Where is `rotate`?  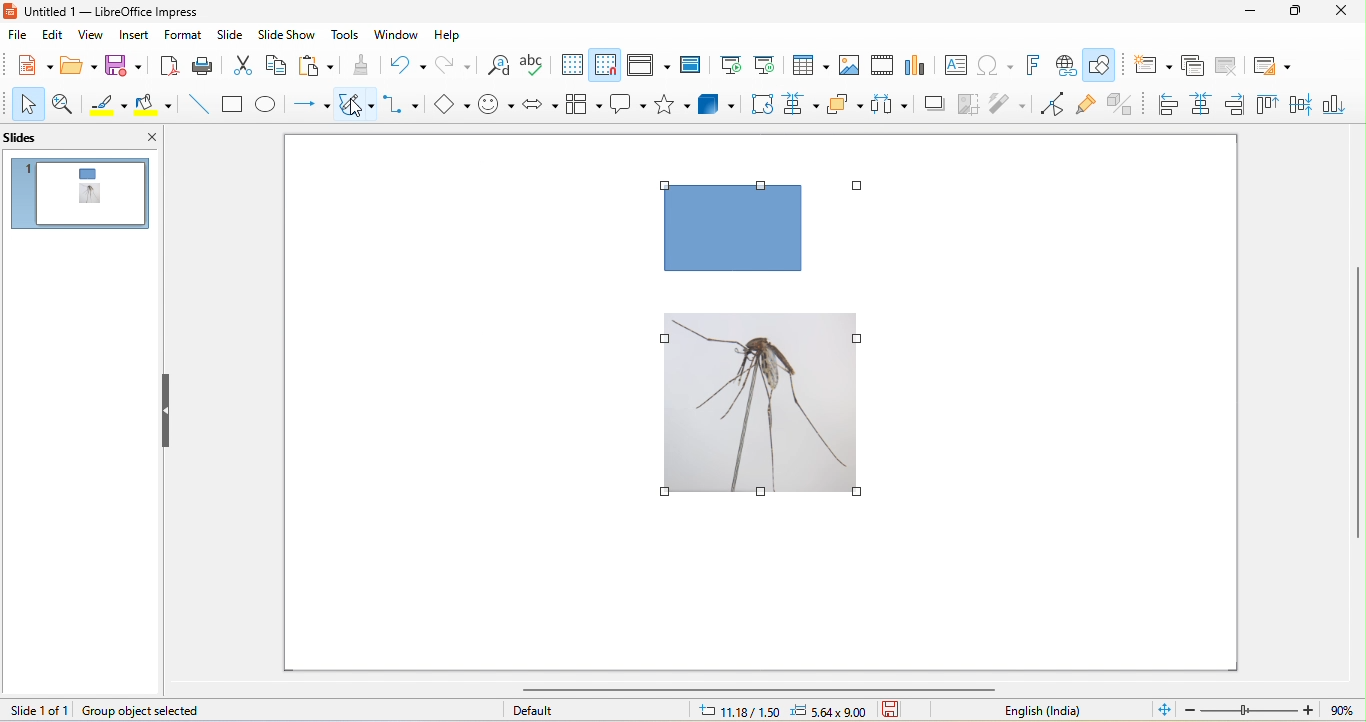 rotate is located at coordinates (763, 106).